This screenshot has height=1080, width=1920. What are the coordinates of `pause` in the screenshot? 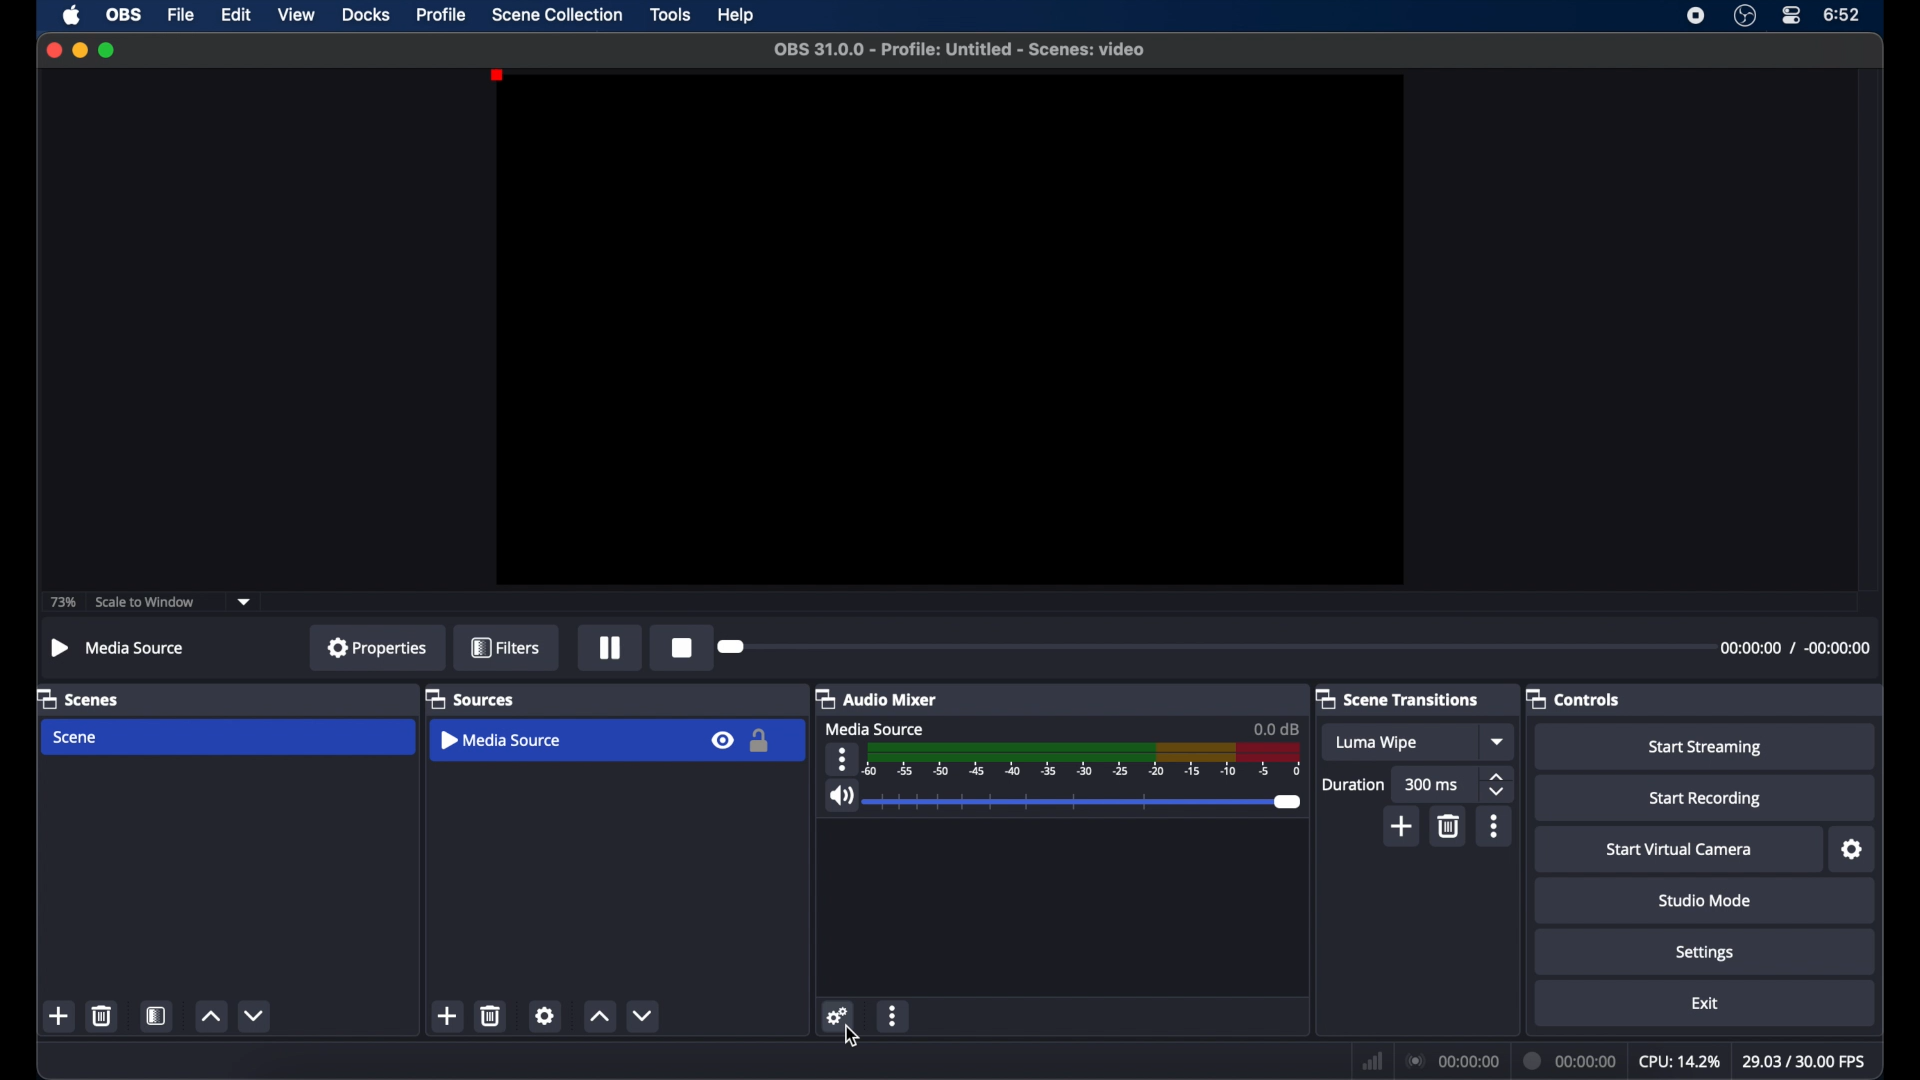 It's located at (611, 647).